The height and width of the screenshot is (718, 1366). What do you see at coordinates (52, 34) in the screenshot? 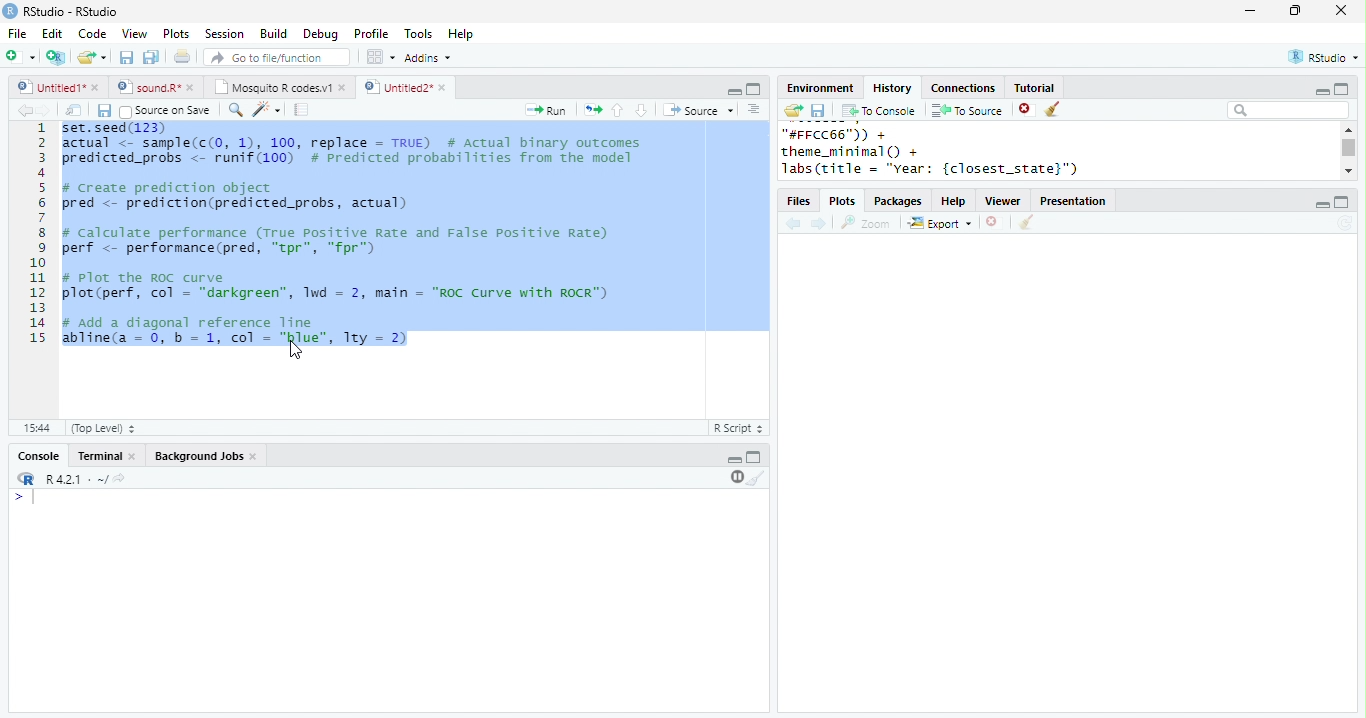
I see `Edit` at bounding box center [52, 34].